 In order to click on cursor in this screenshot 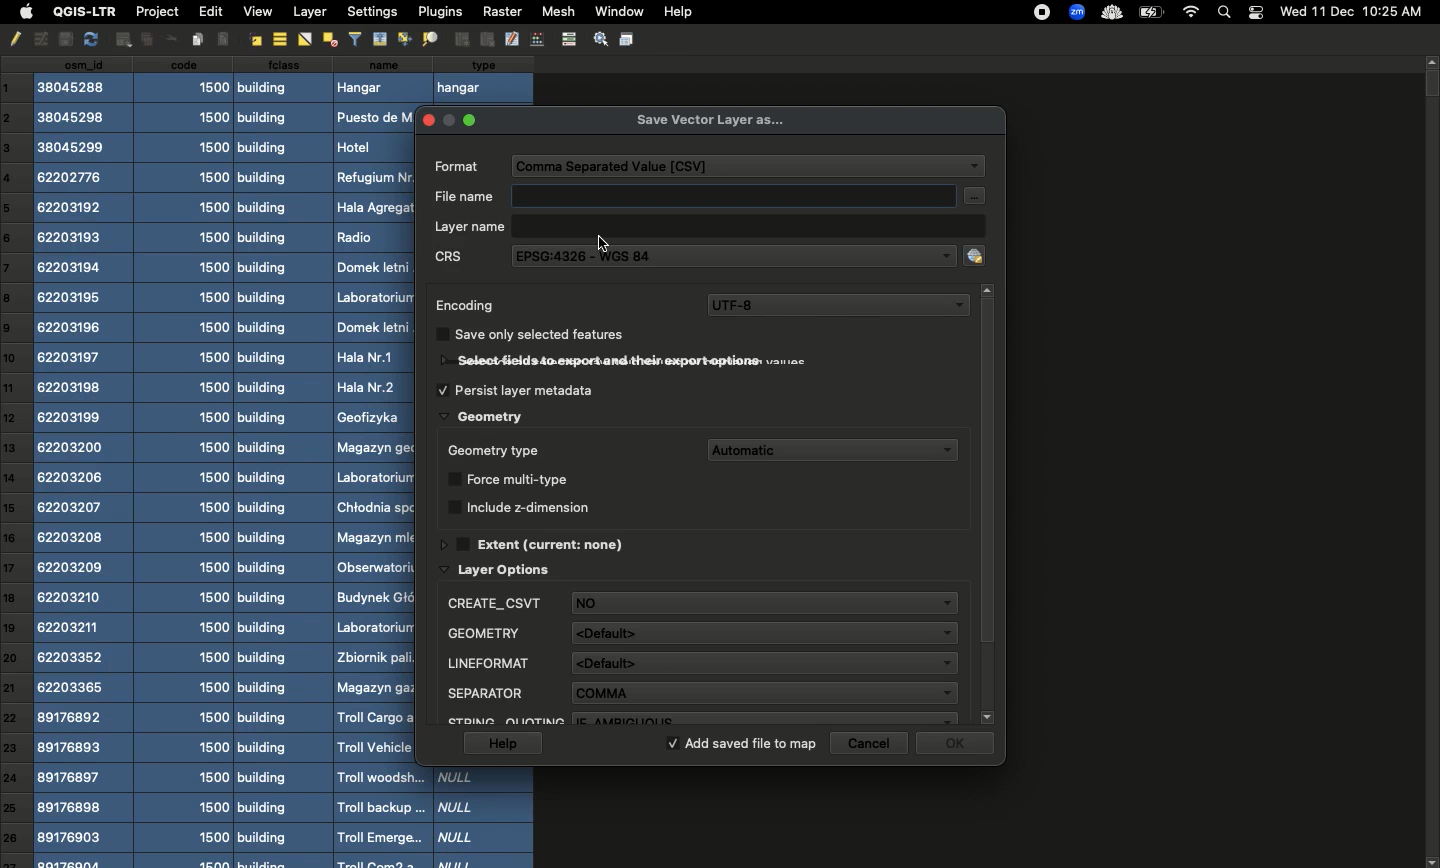, I will do `click(605, 245)`.